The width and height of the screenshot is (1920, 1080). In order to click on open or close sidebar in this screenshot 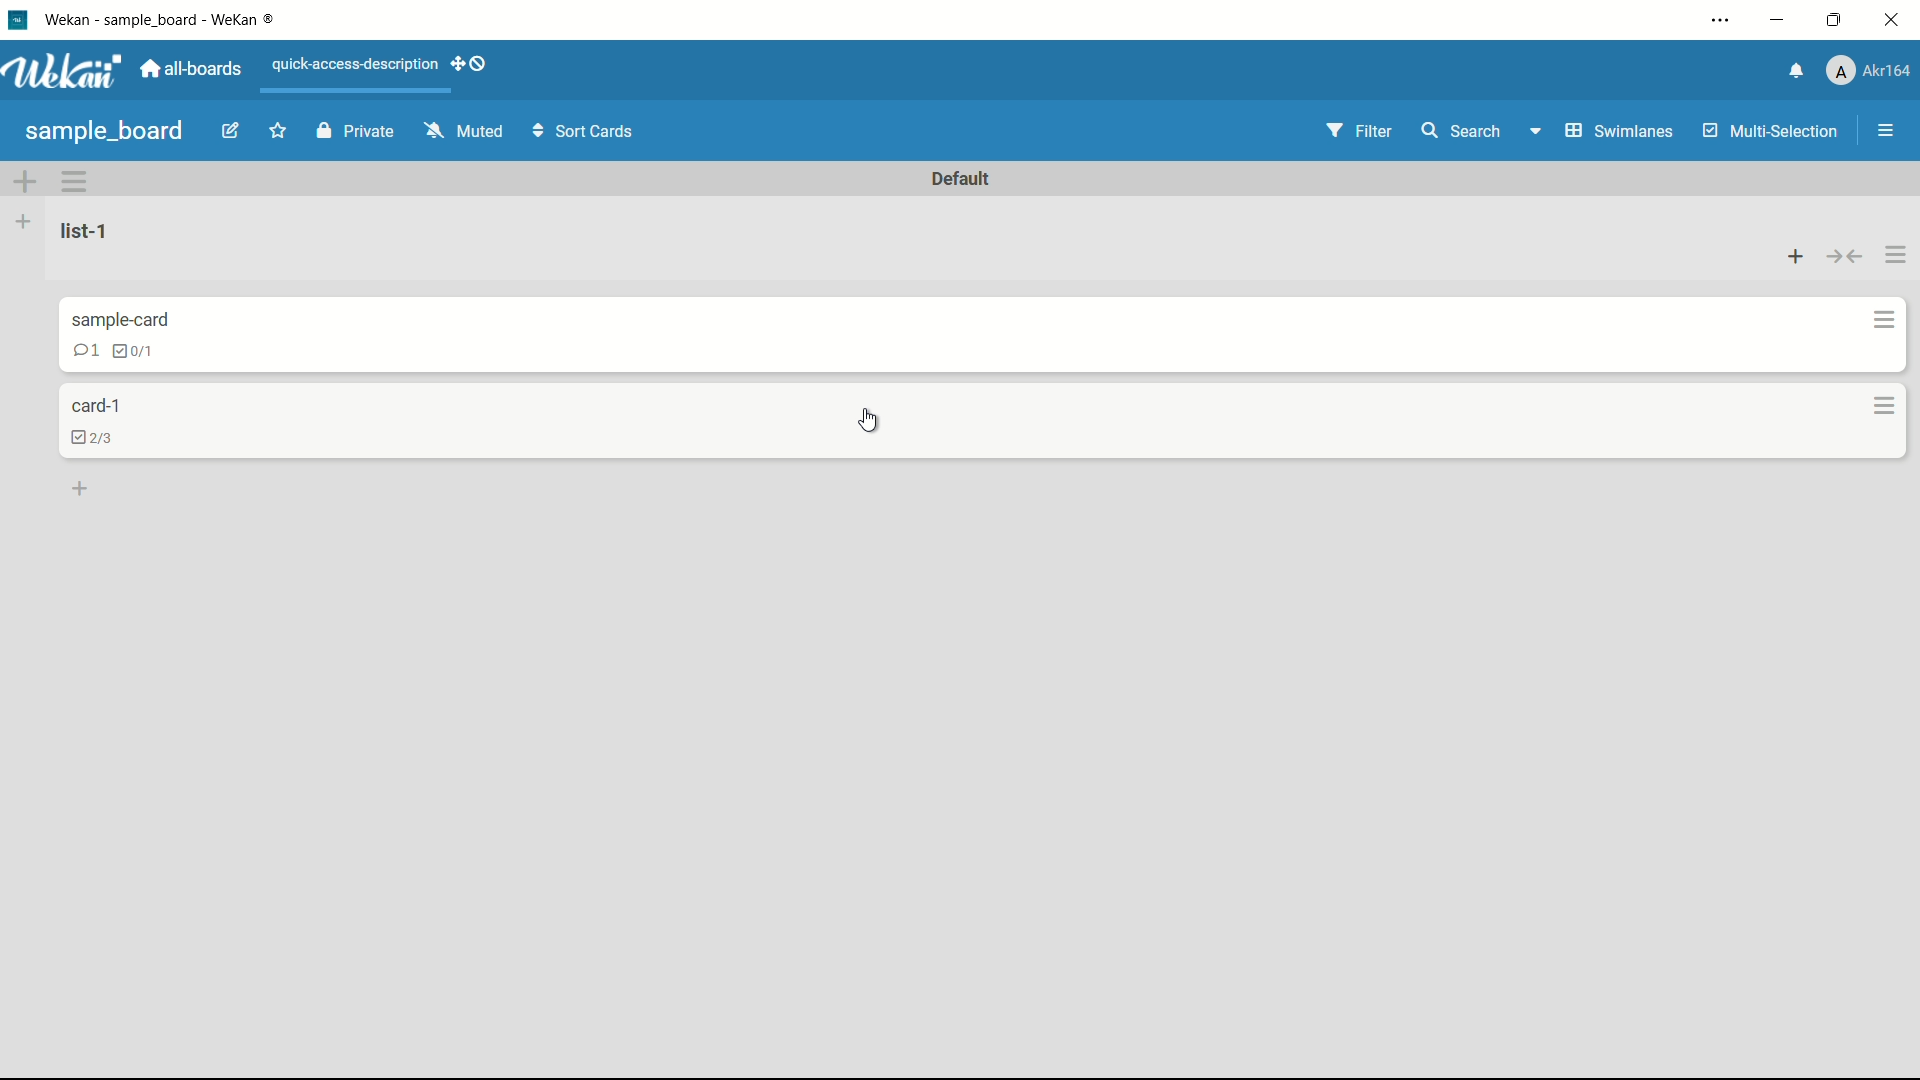, I will do `click(1881, 130)`.